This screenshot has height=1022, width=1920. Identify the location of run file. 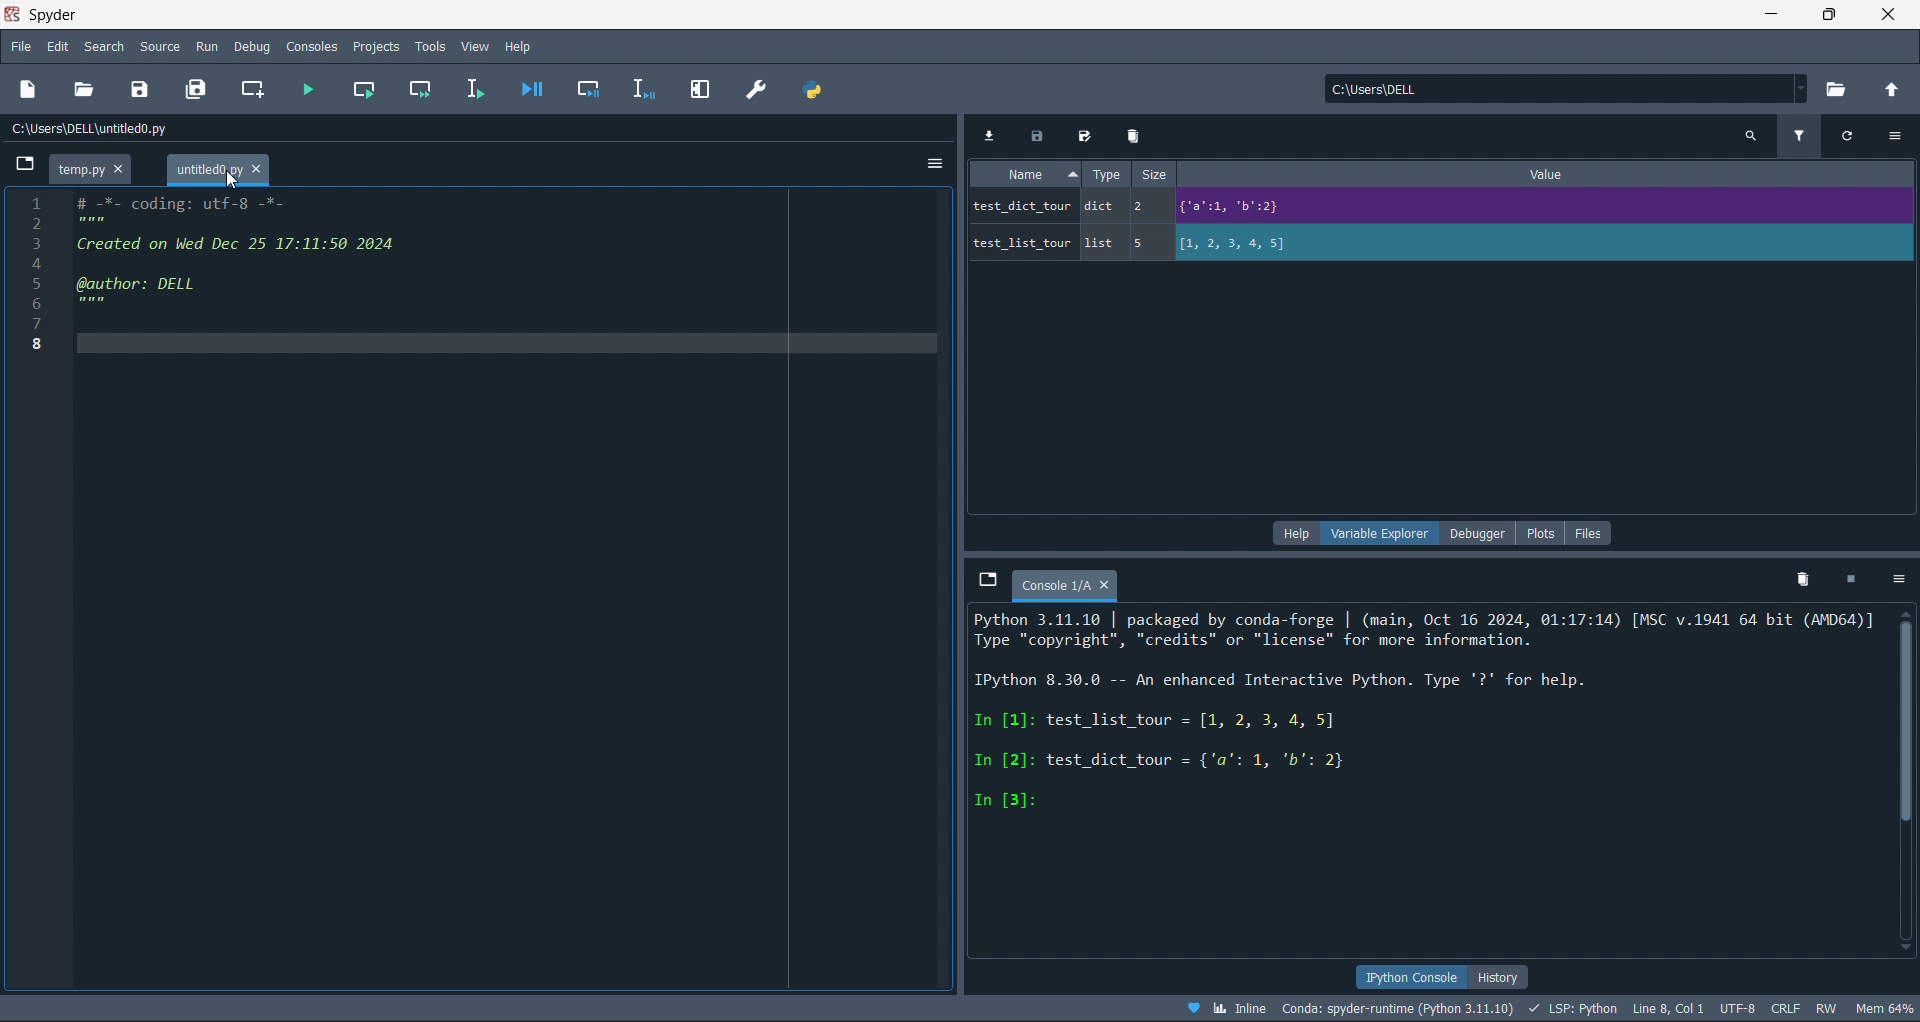
(305, 86).